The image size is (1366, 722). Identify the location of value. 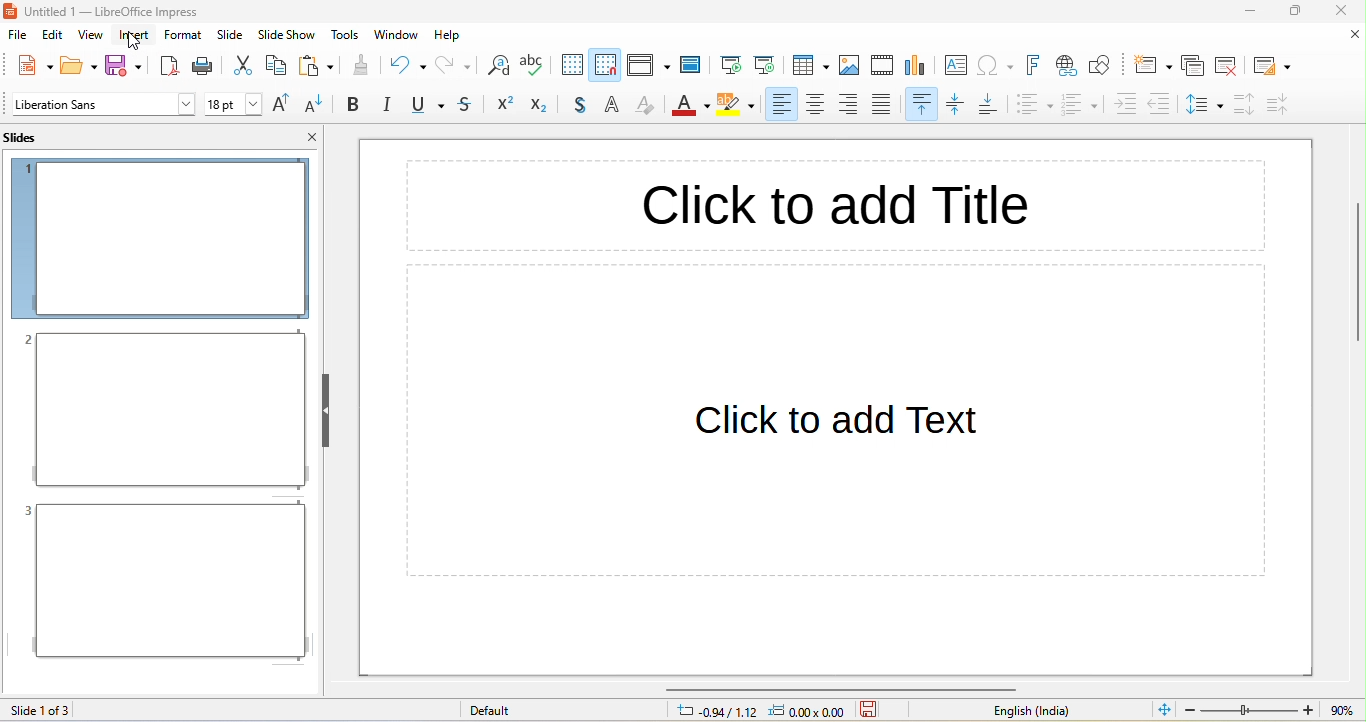
(1340, 710).